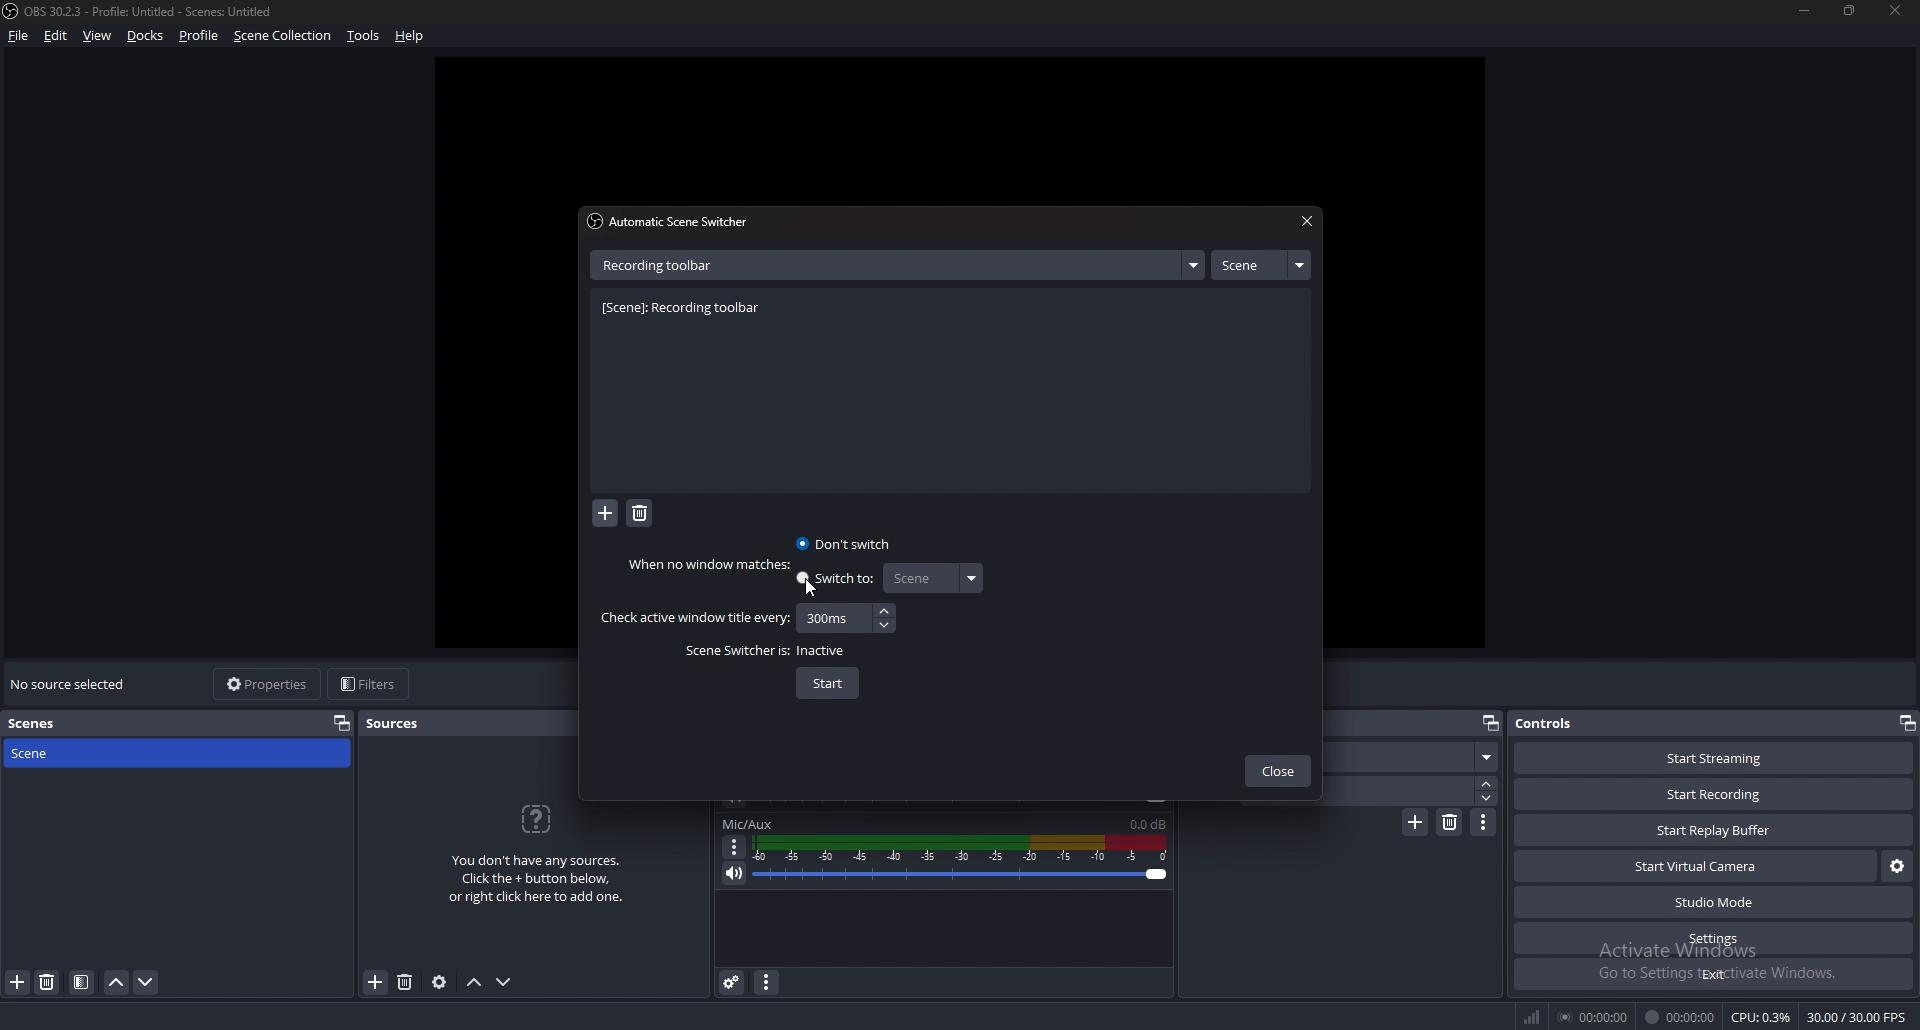 The height and width of the screenshot is (1030, 1920). I want to click on increase duration, so click(1488, 782).